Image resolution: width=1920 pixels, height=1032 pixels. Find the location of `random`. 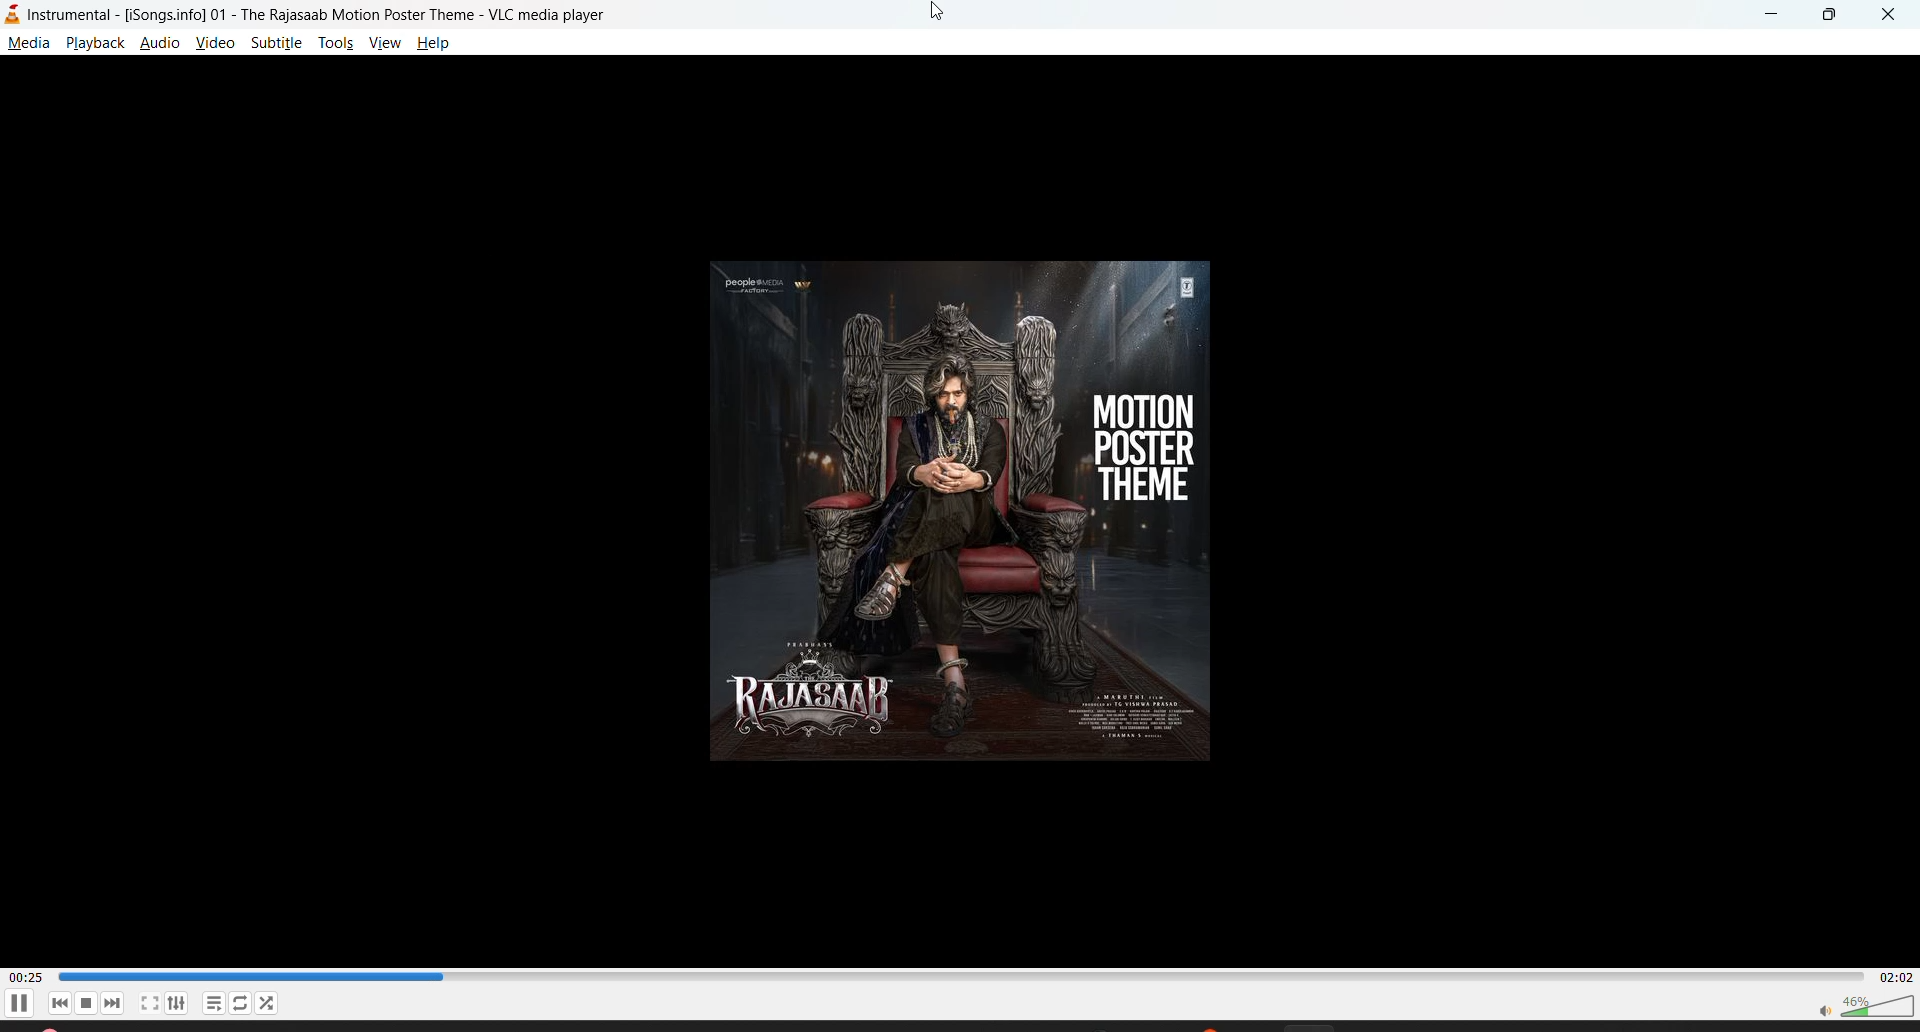

random is located at coordinates (267, 1002).